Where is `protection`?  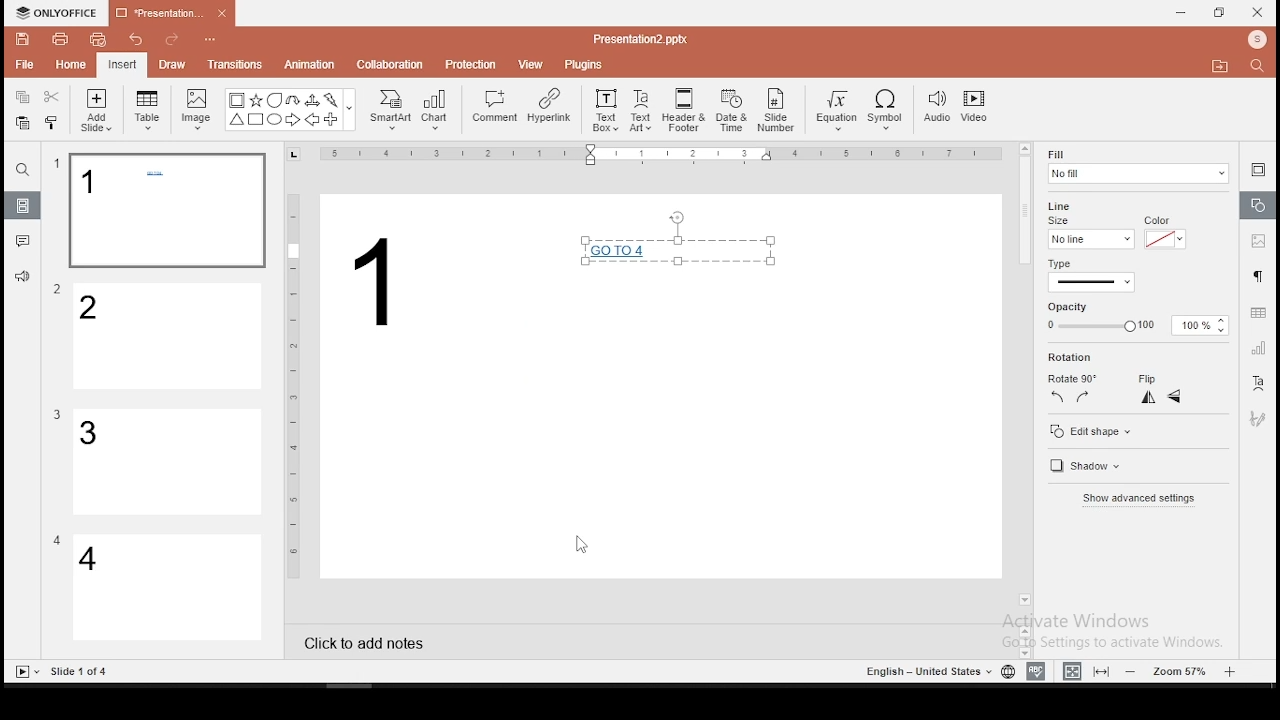 protection is located at coordinates (471, 63).